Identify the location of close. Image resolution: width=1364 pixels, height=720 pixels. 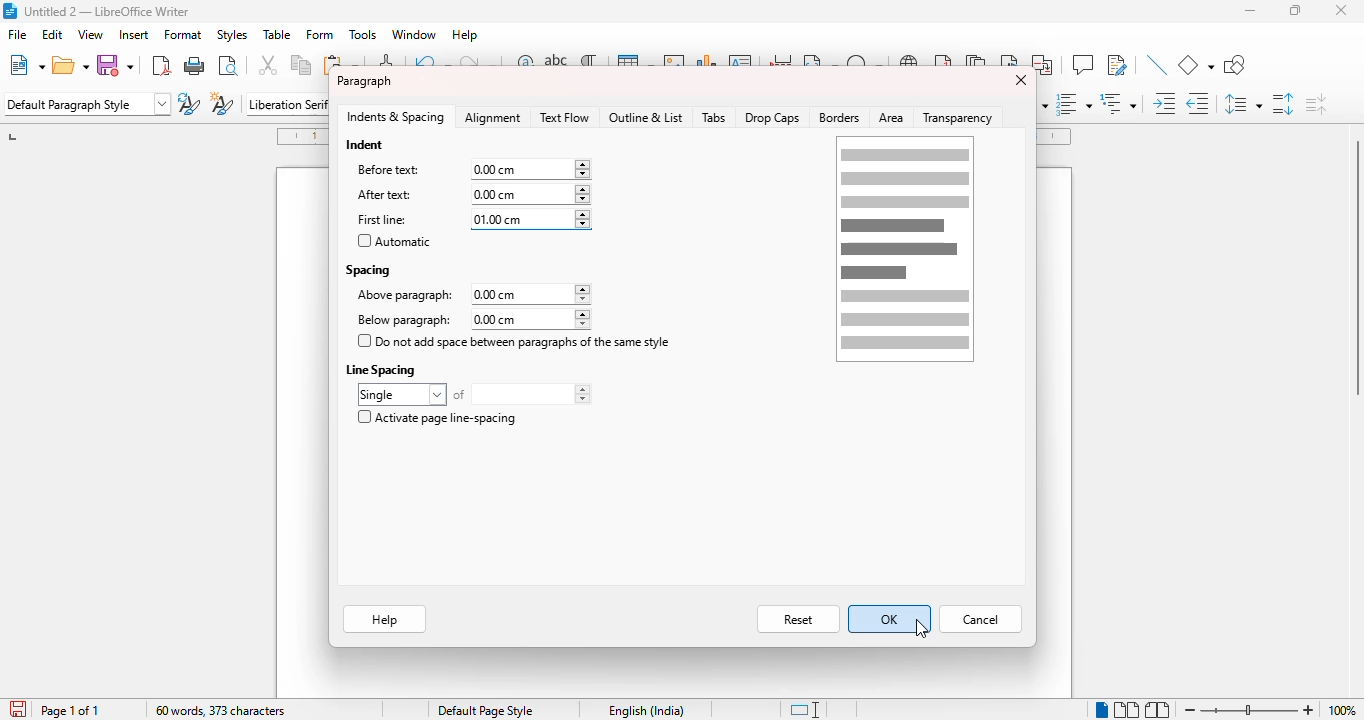
(1019, 80).